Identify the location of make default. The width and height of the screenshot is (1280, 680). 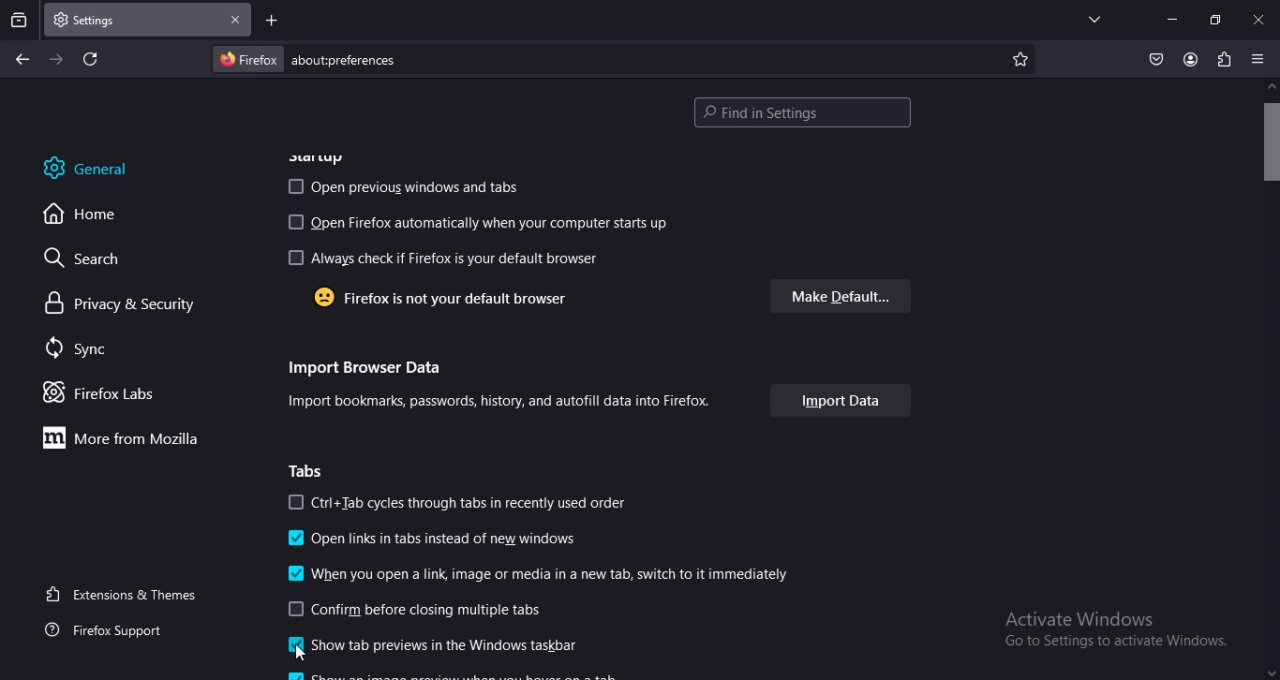
(843, 294).